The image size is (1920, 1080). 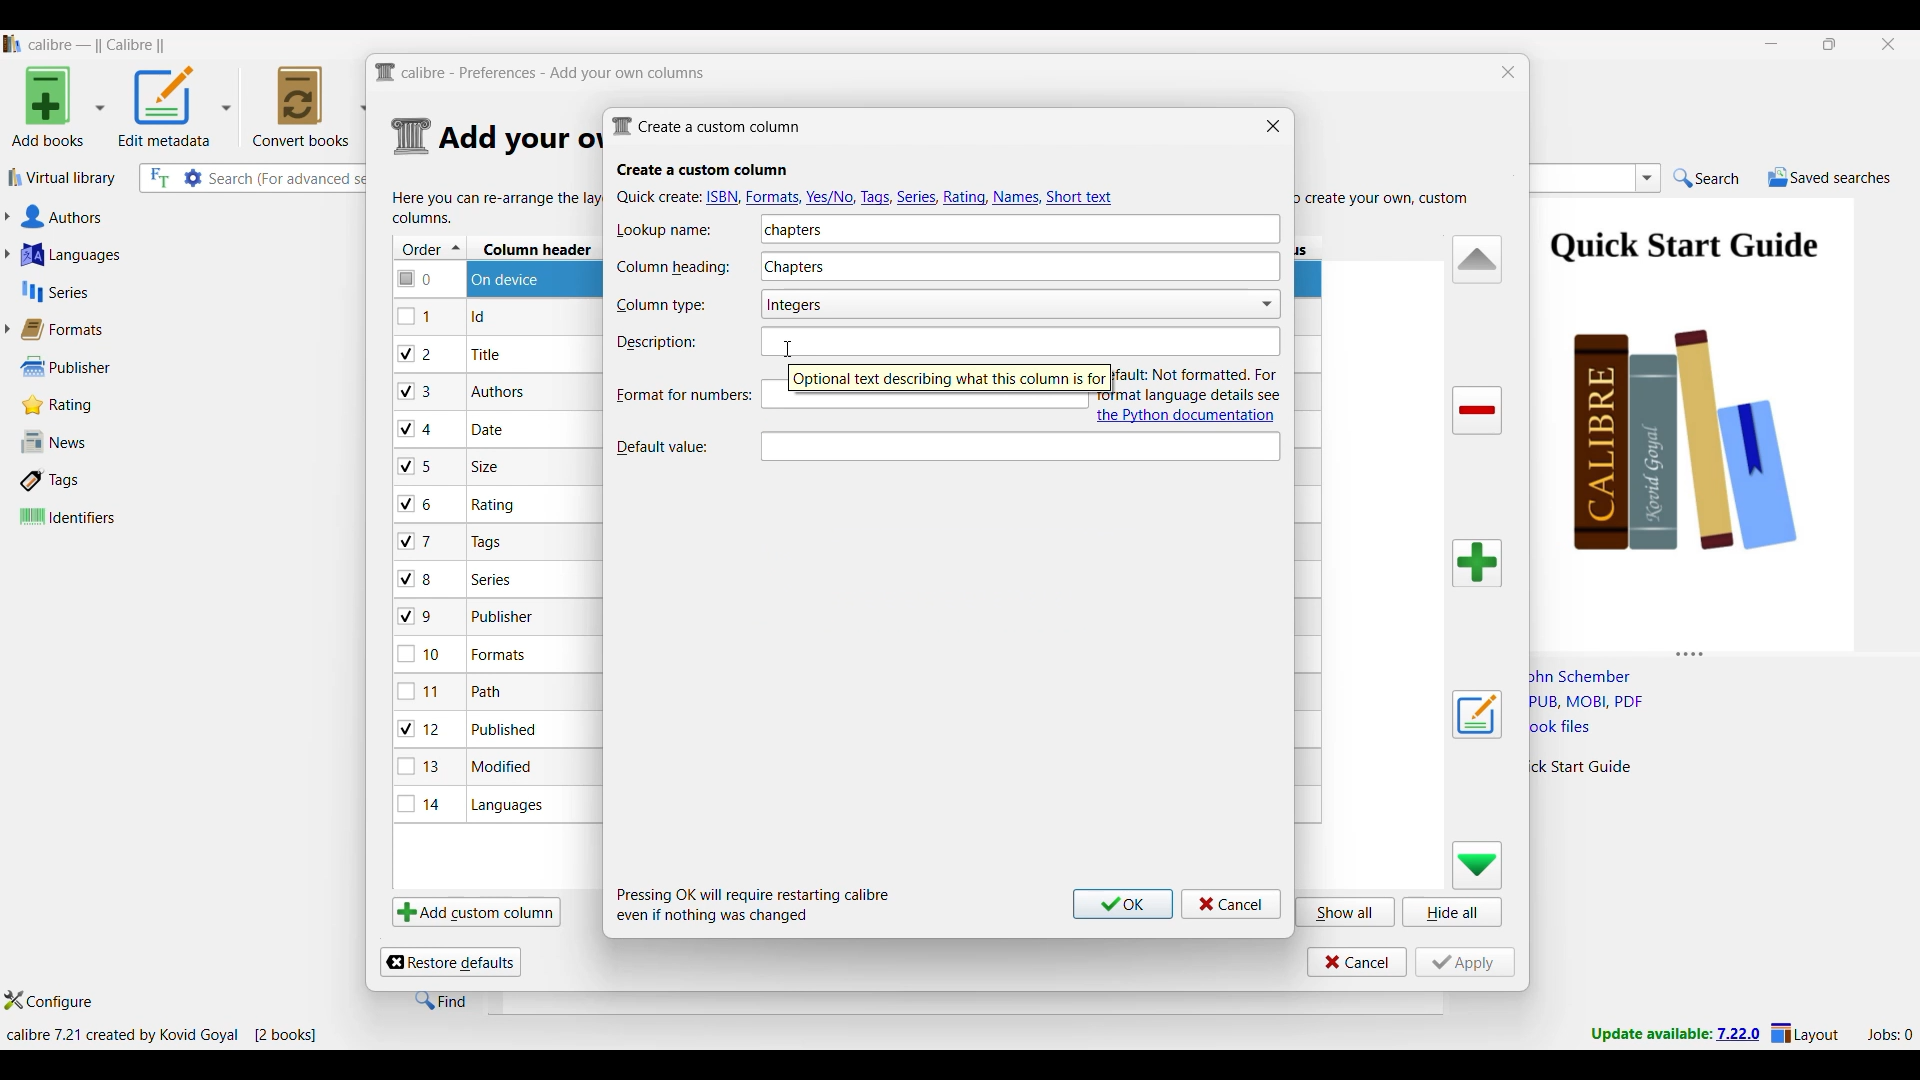 What do you see at coordinates (660, 306) in the screenshot?
I see `Indicates Column type text box` at bounding box center [660, 306].